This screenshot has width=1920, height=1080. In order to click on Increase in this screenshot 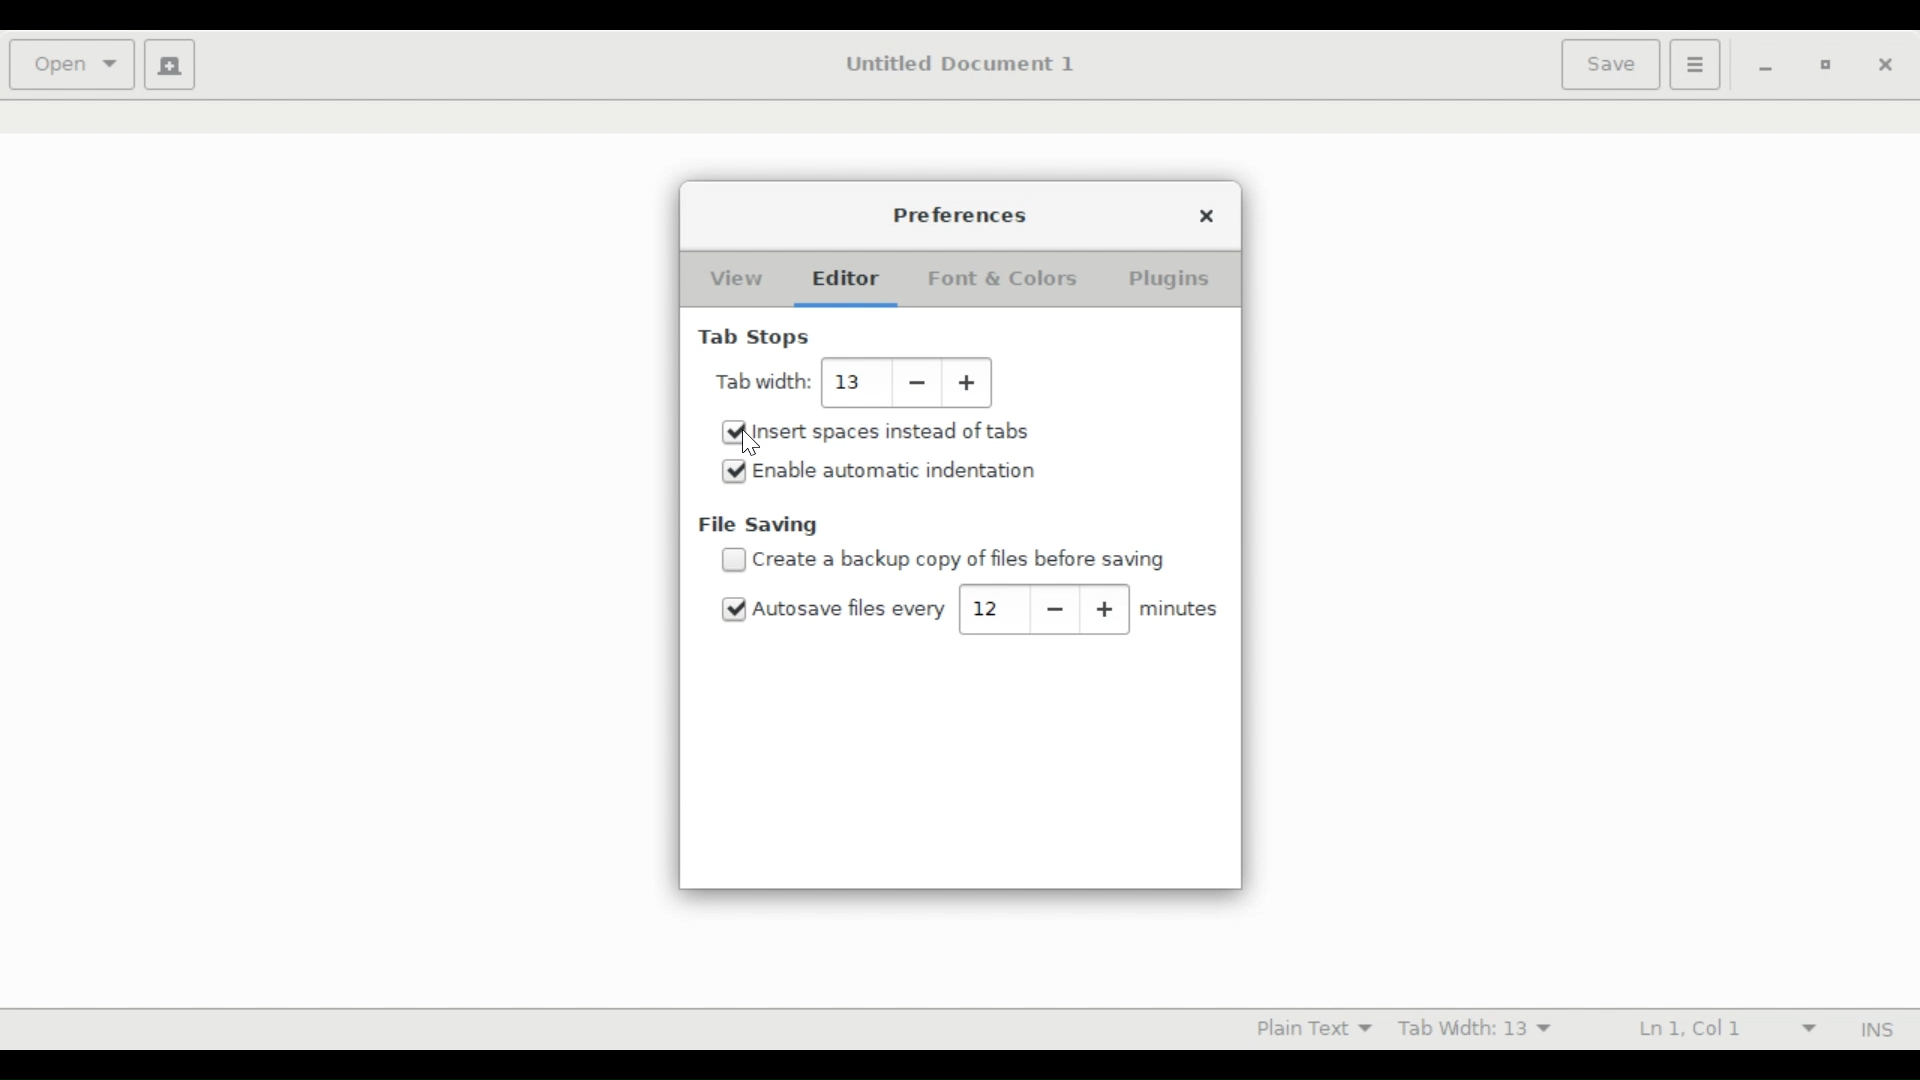, I will do `click(972, 383)`.